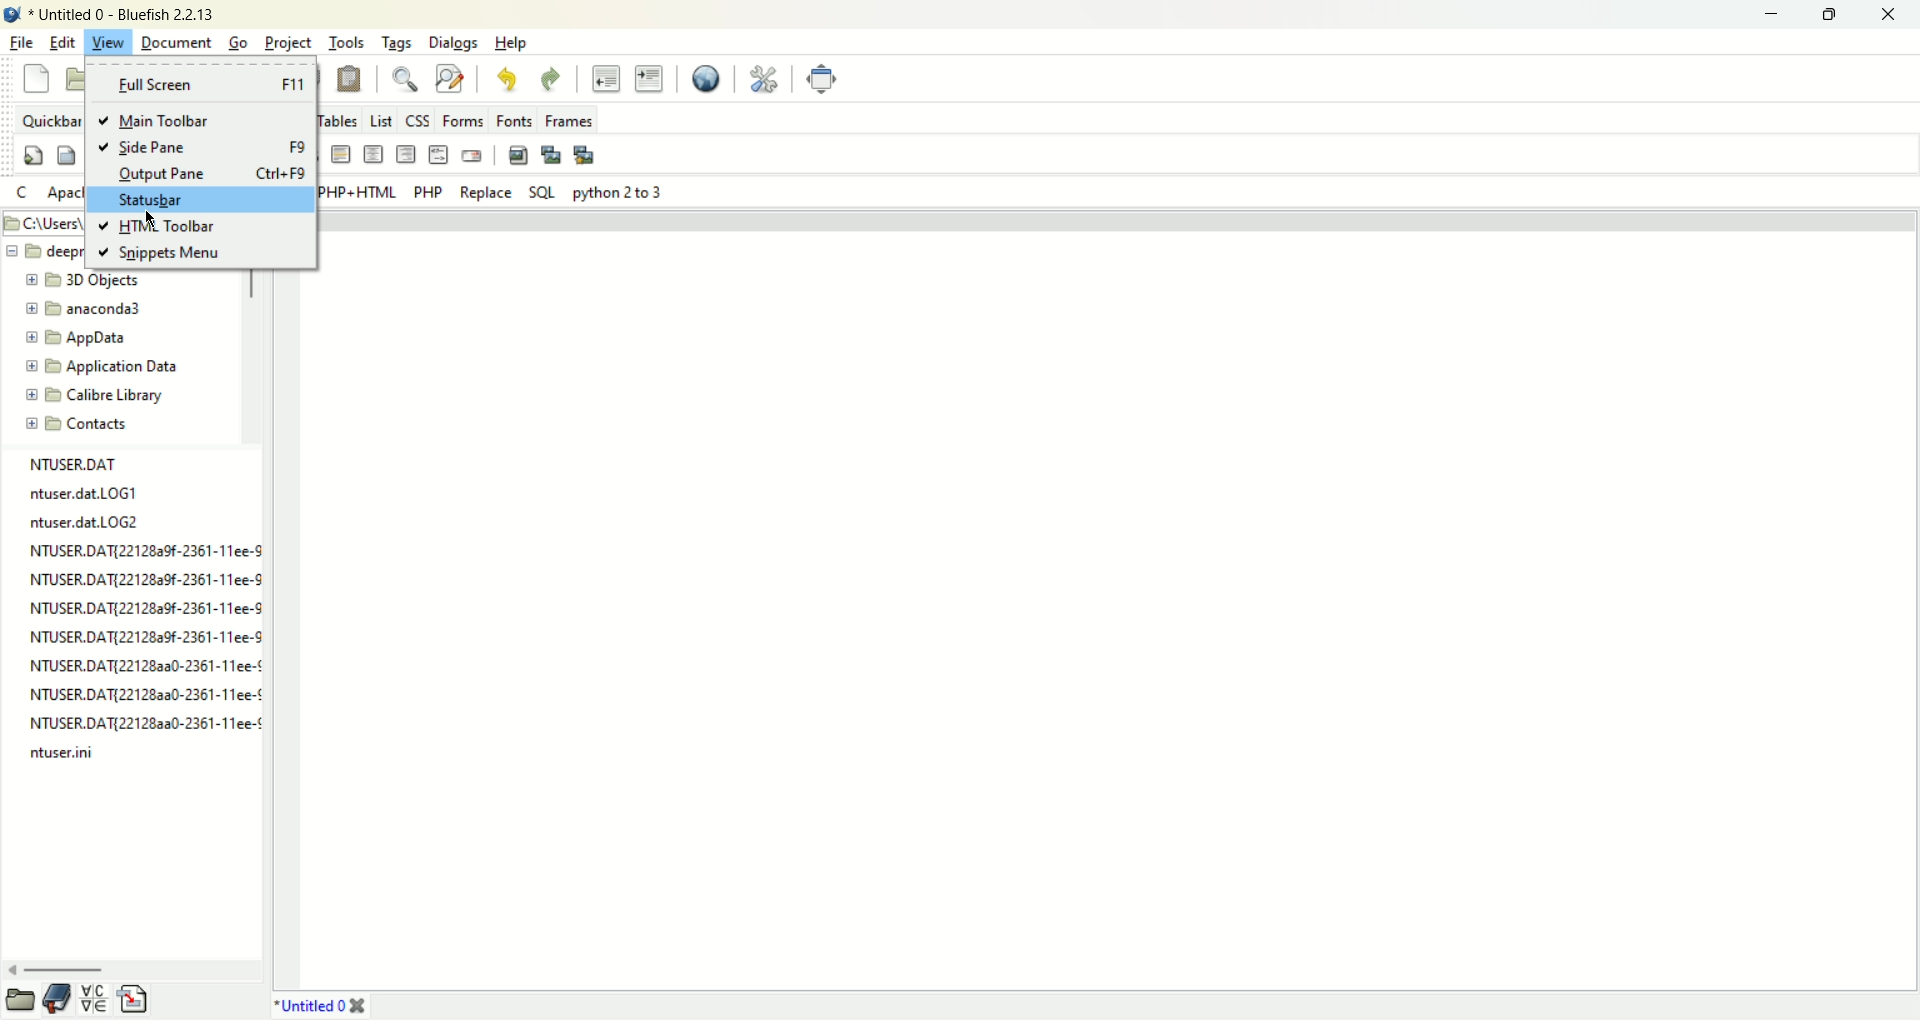 This screenshot has width=1920, height=1020. Describe the element at coordinates (123, 393) in the screenshot. I see `new folder` at that location.